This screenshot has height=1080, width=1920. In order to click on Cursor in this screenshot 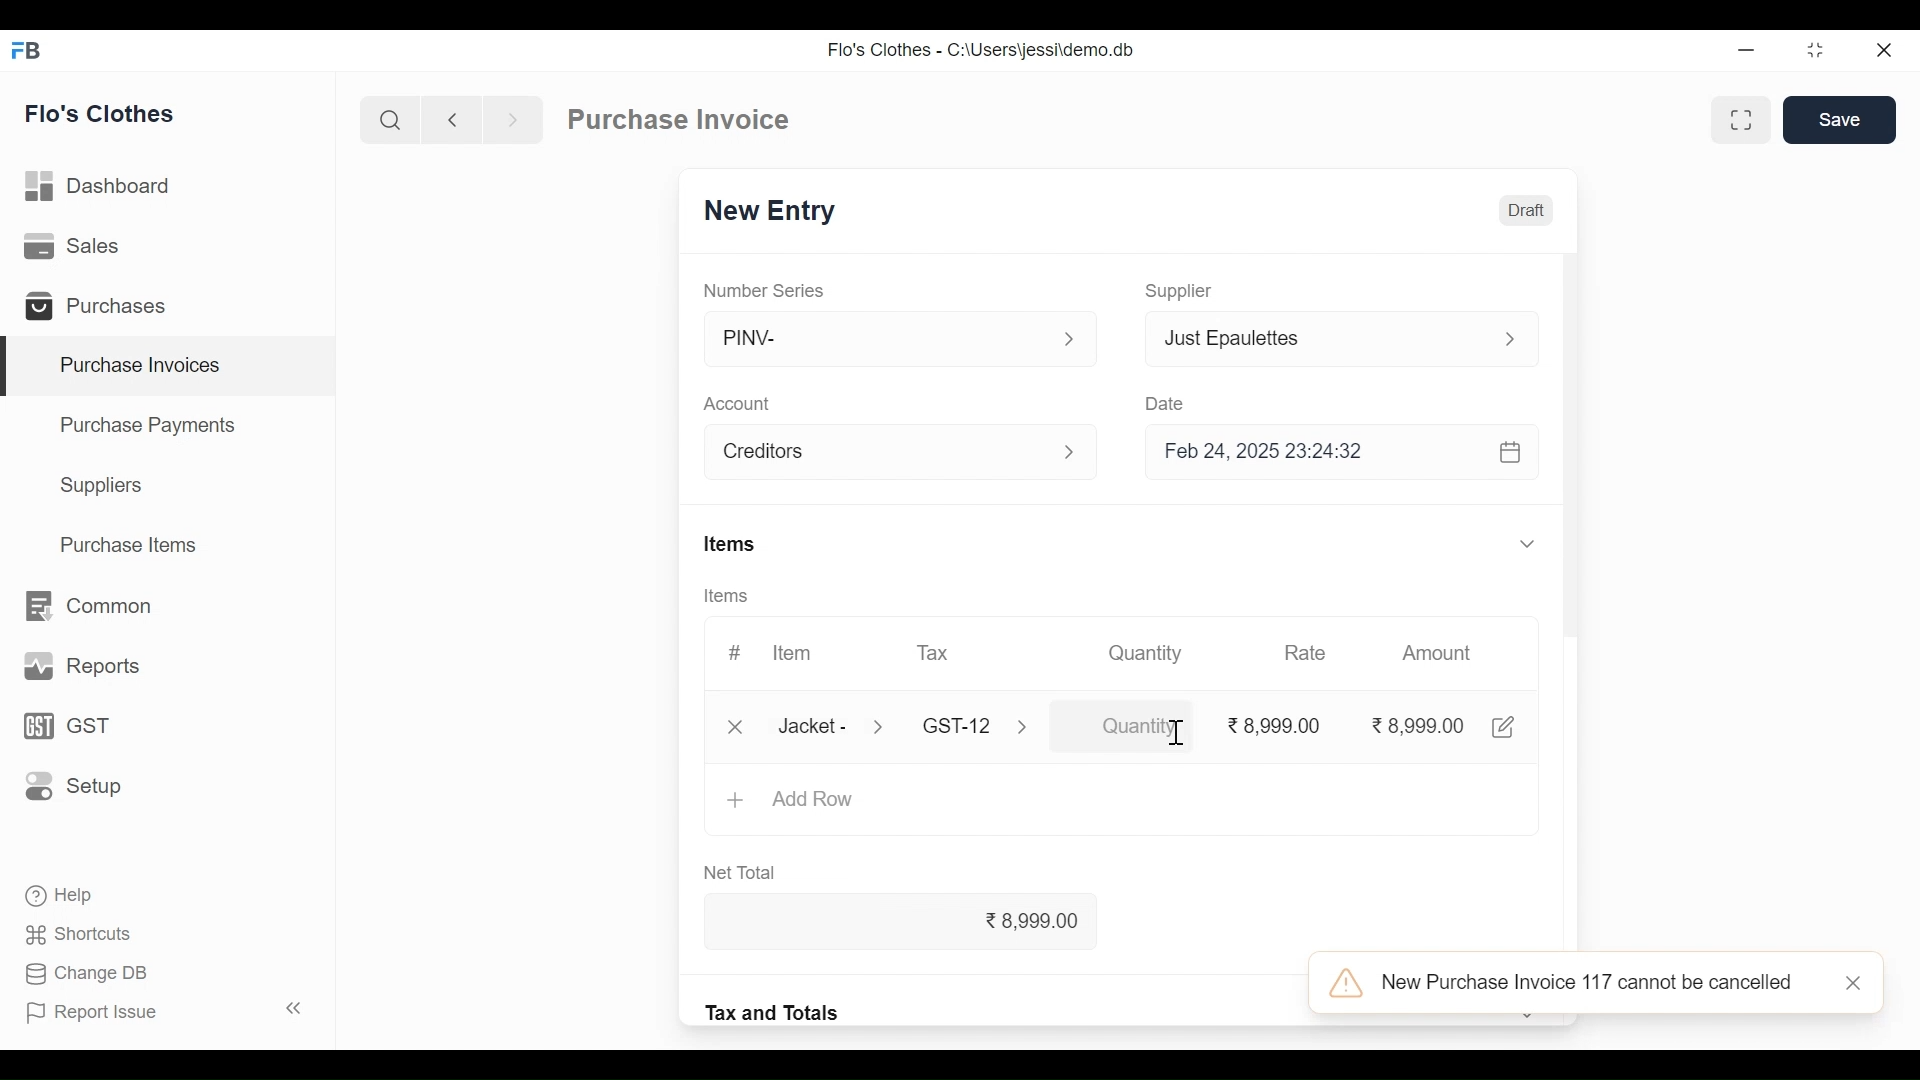, I will do `click(1174, 733)`.